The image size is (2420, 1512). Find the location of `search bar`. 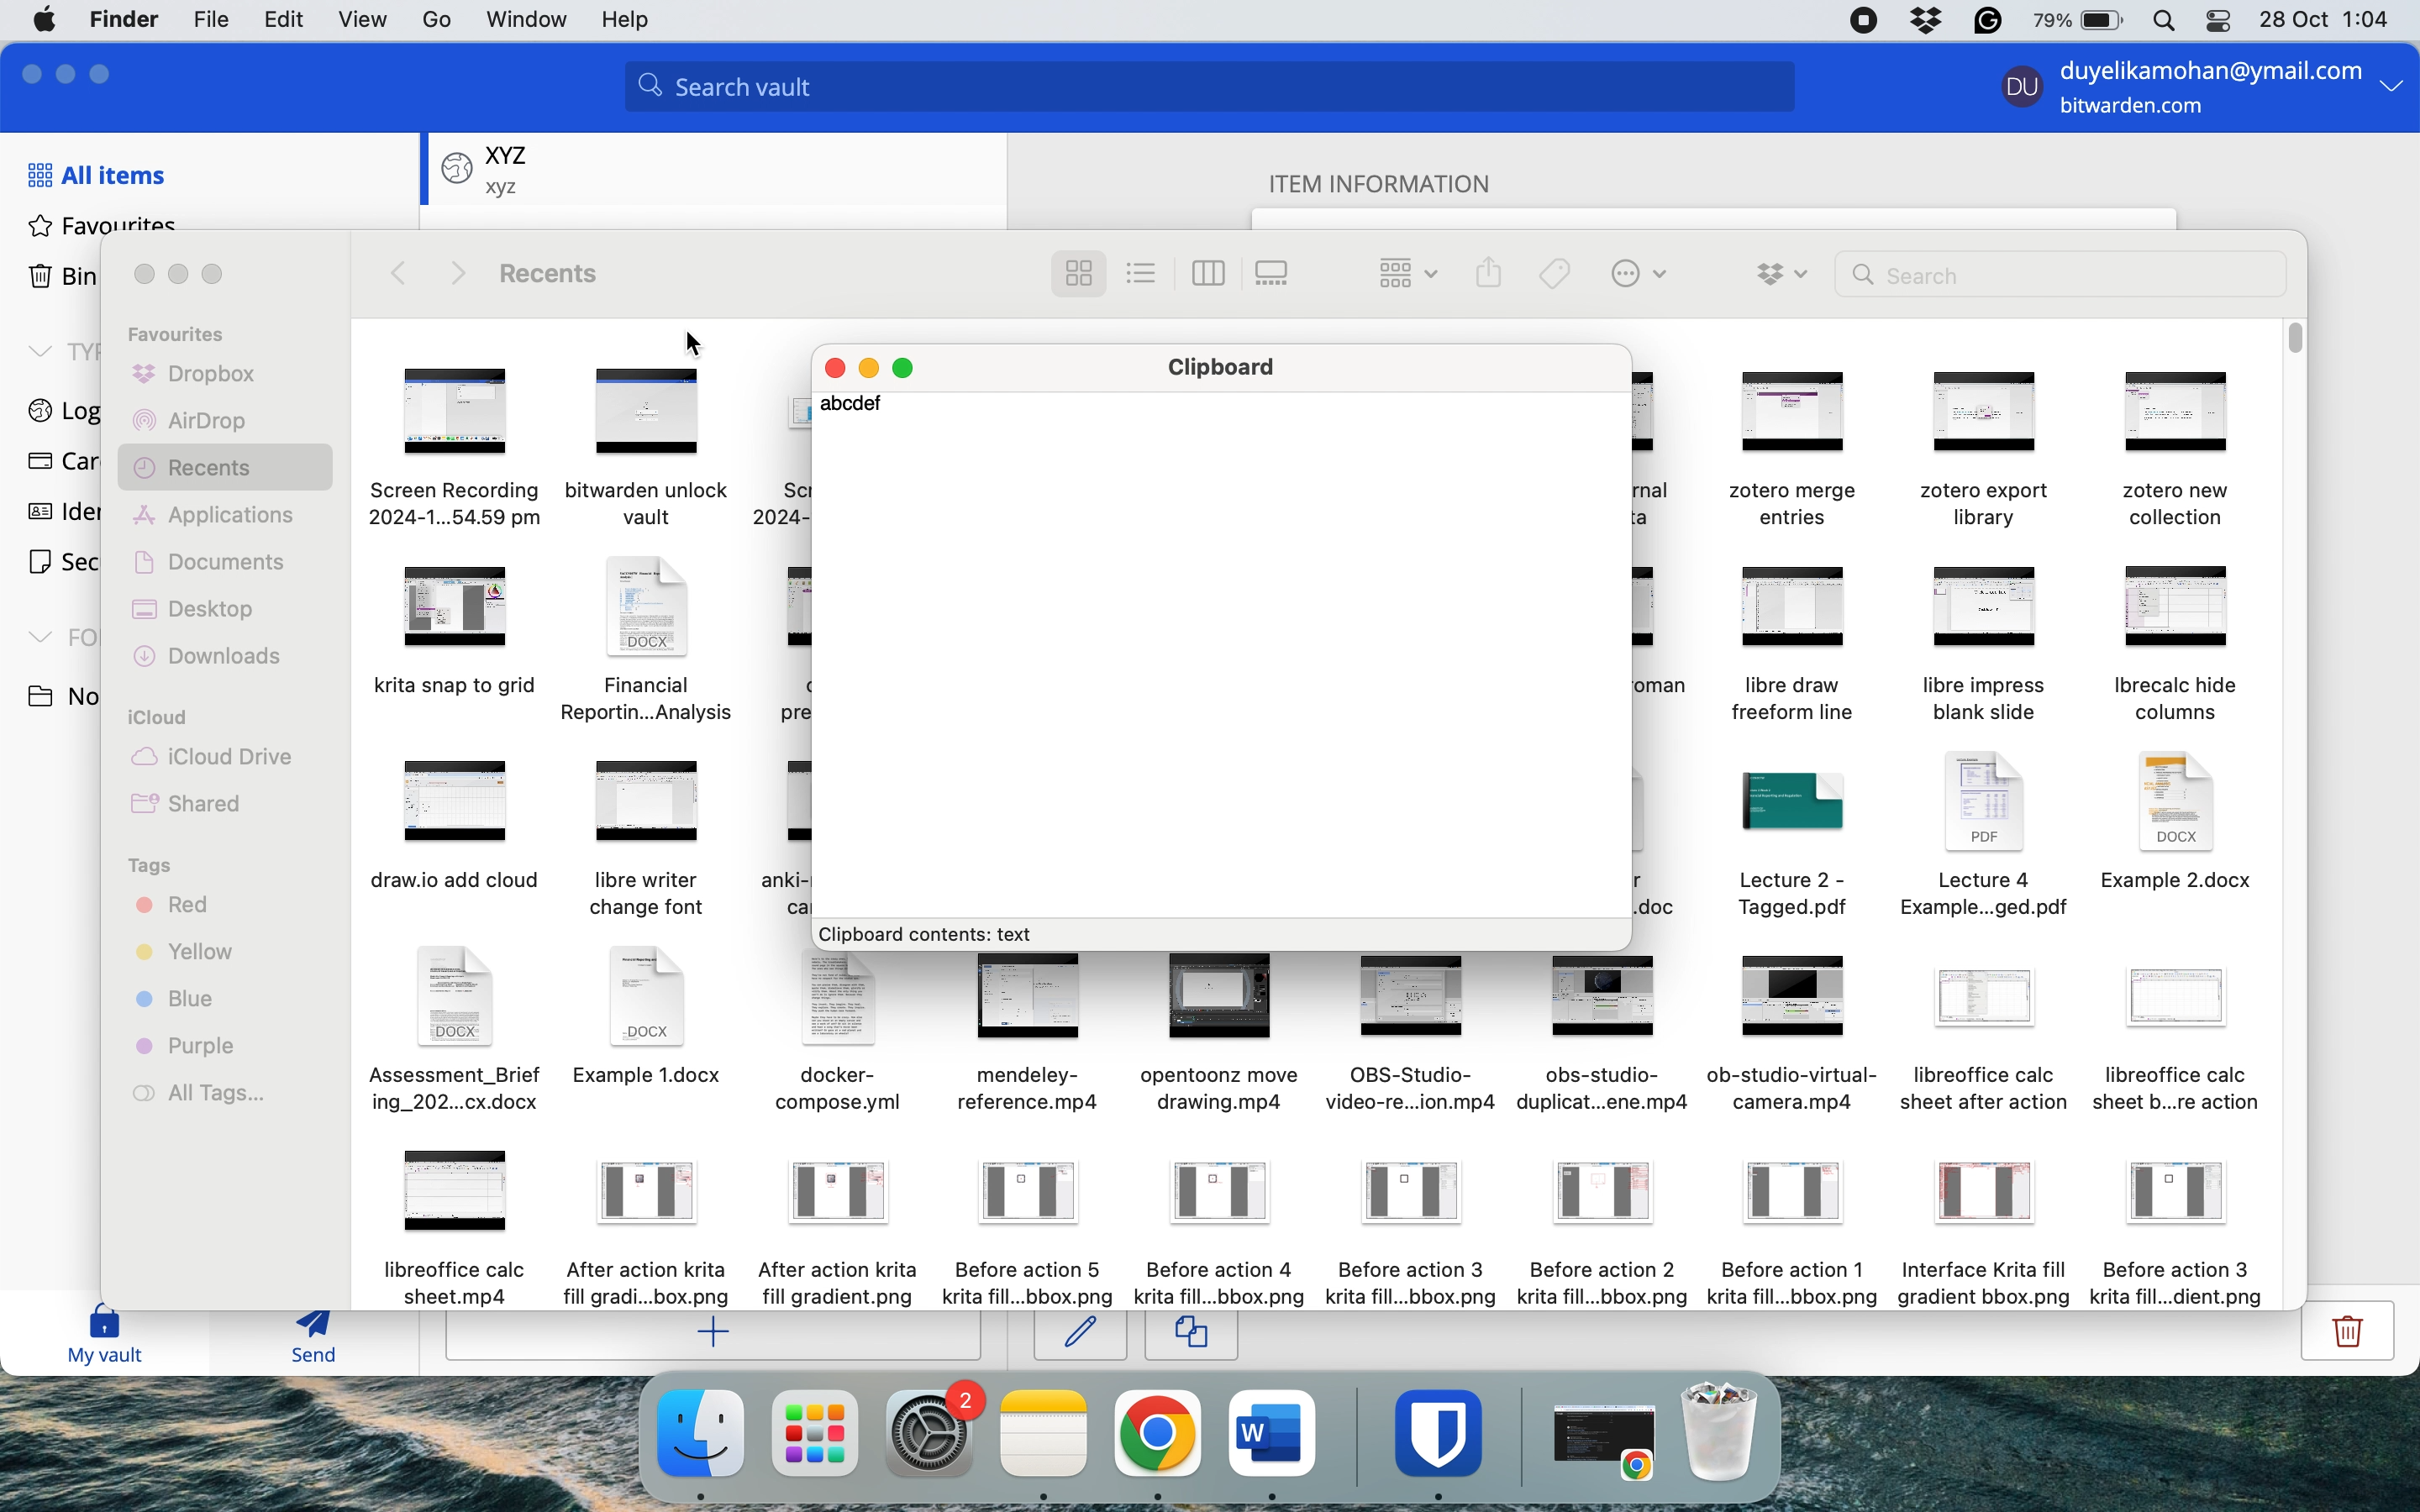

search bar is located at coordinates (2061, 273).